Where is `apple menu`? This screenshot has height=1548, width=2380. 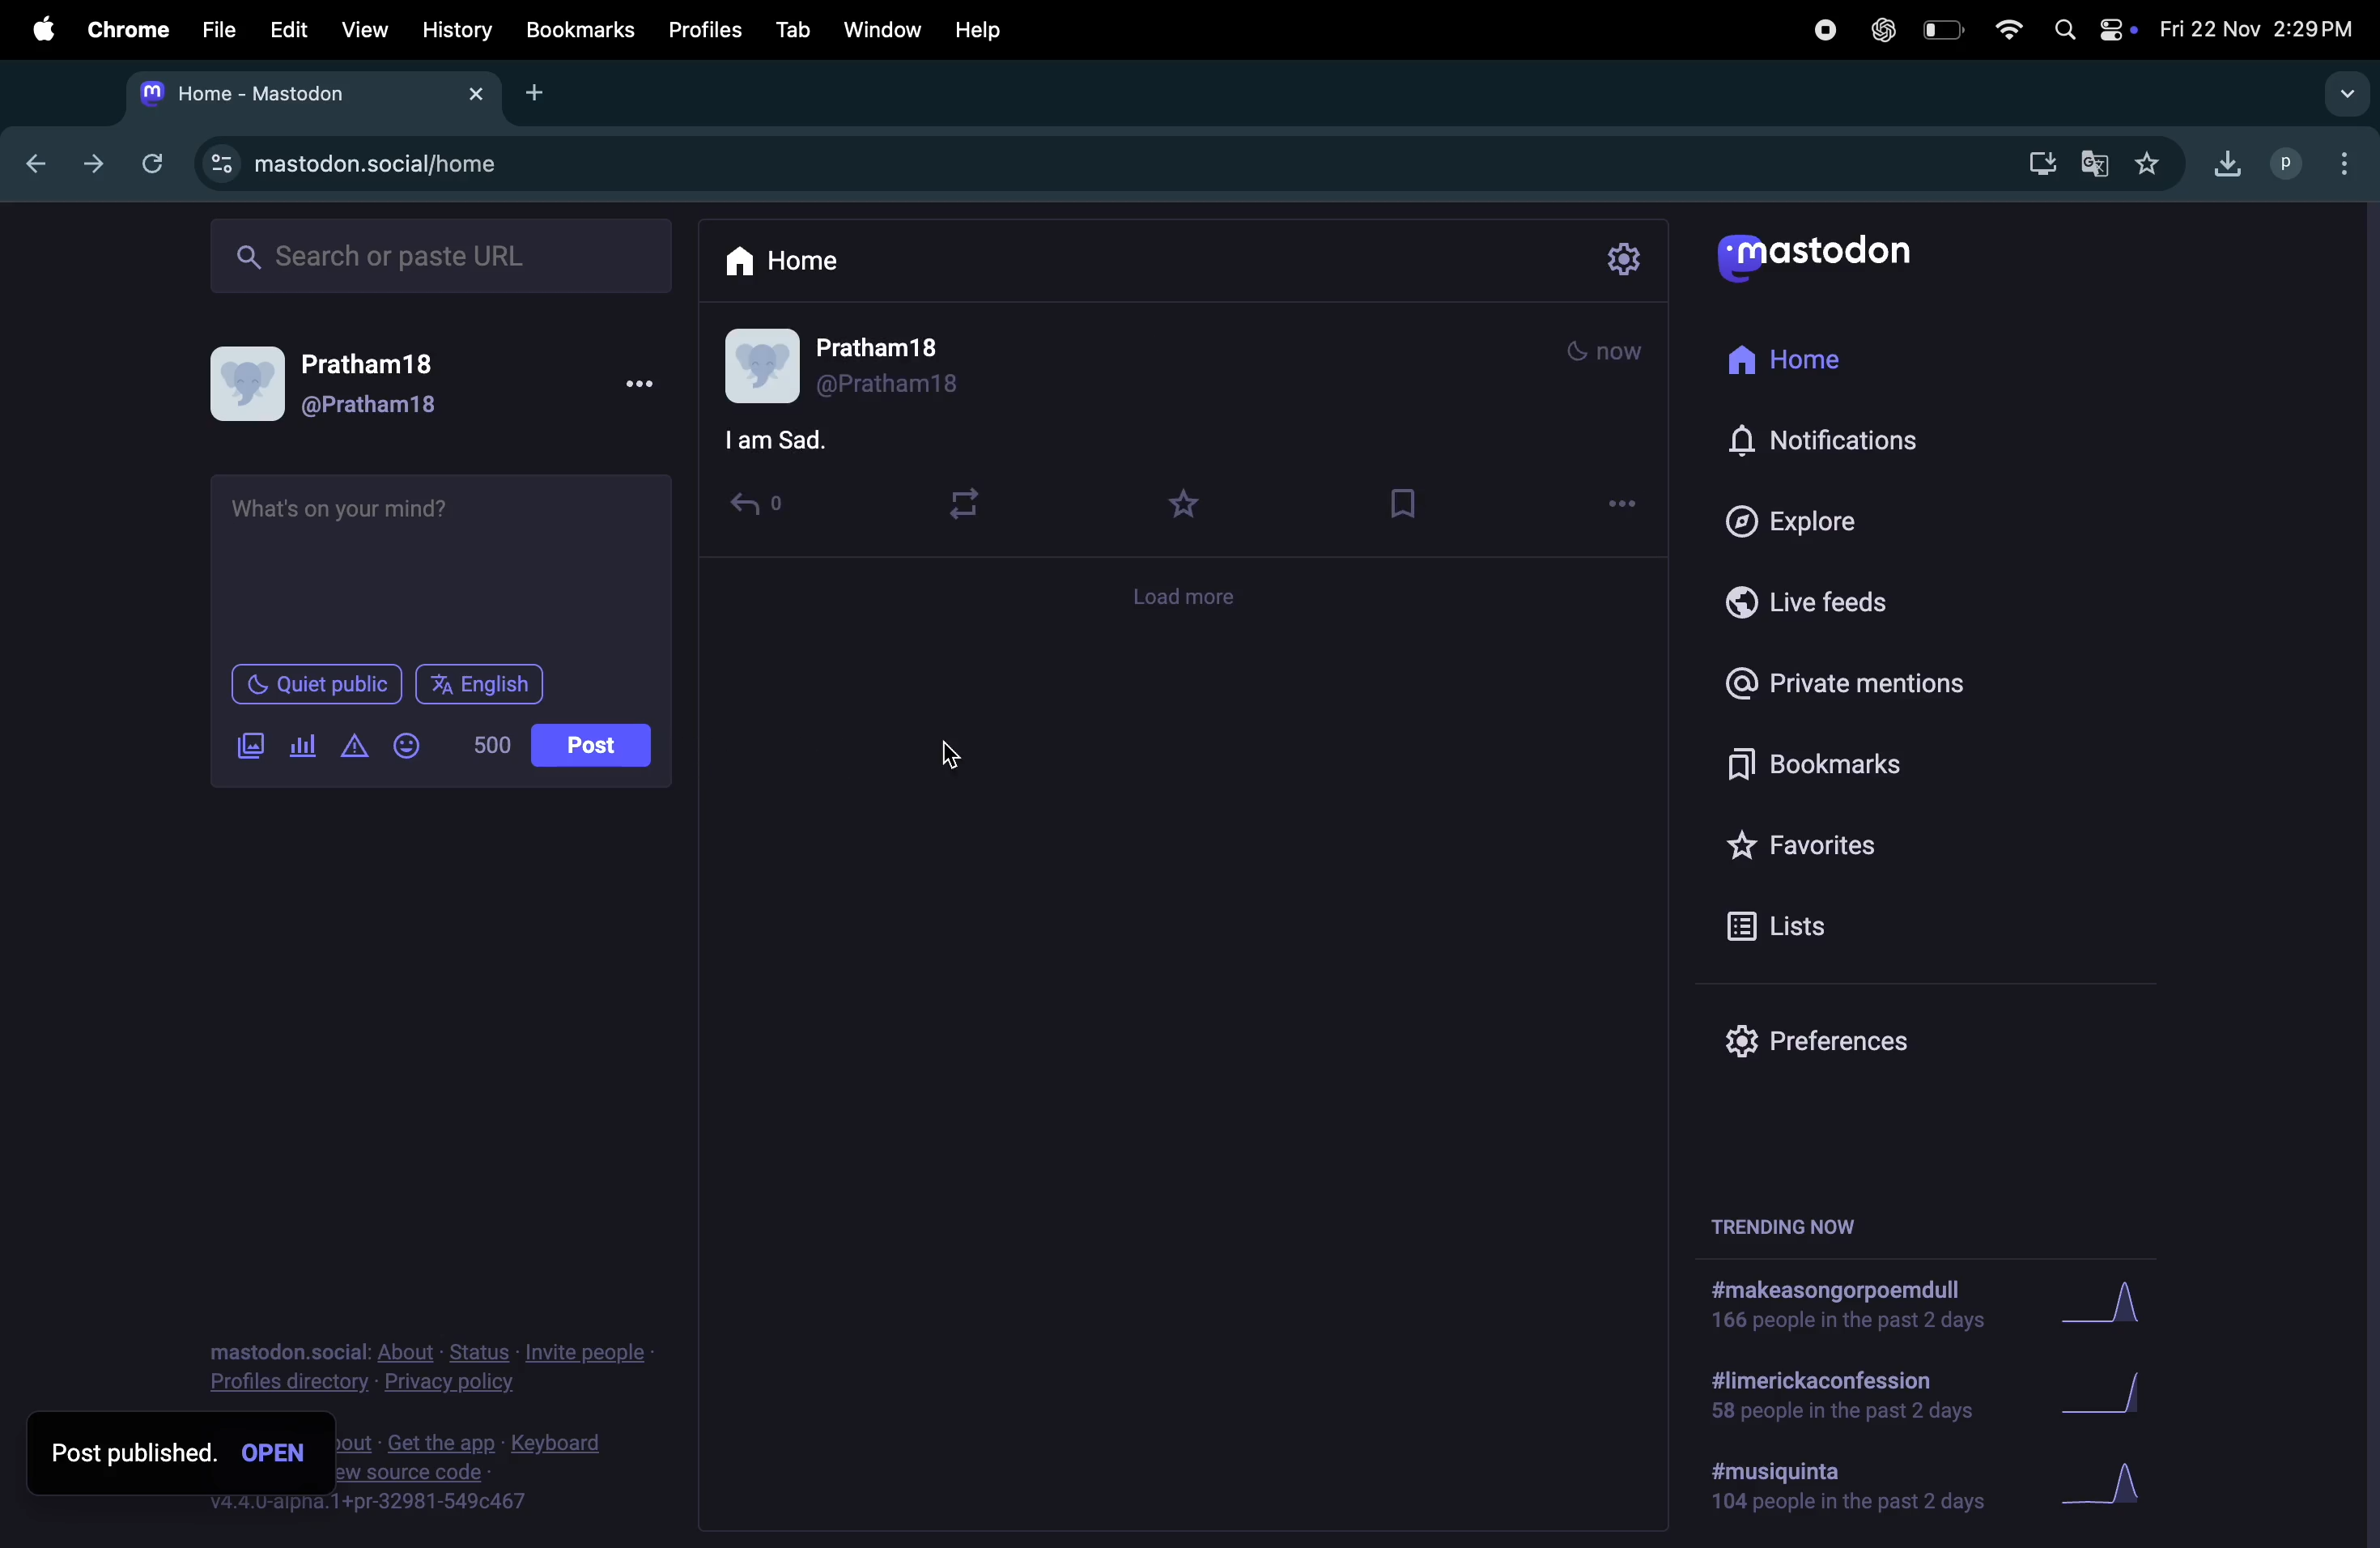 apple menu is located at coordinates (36, 27).